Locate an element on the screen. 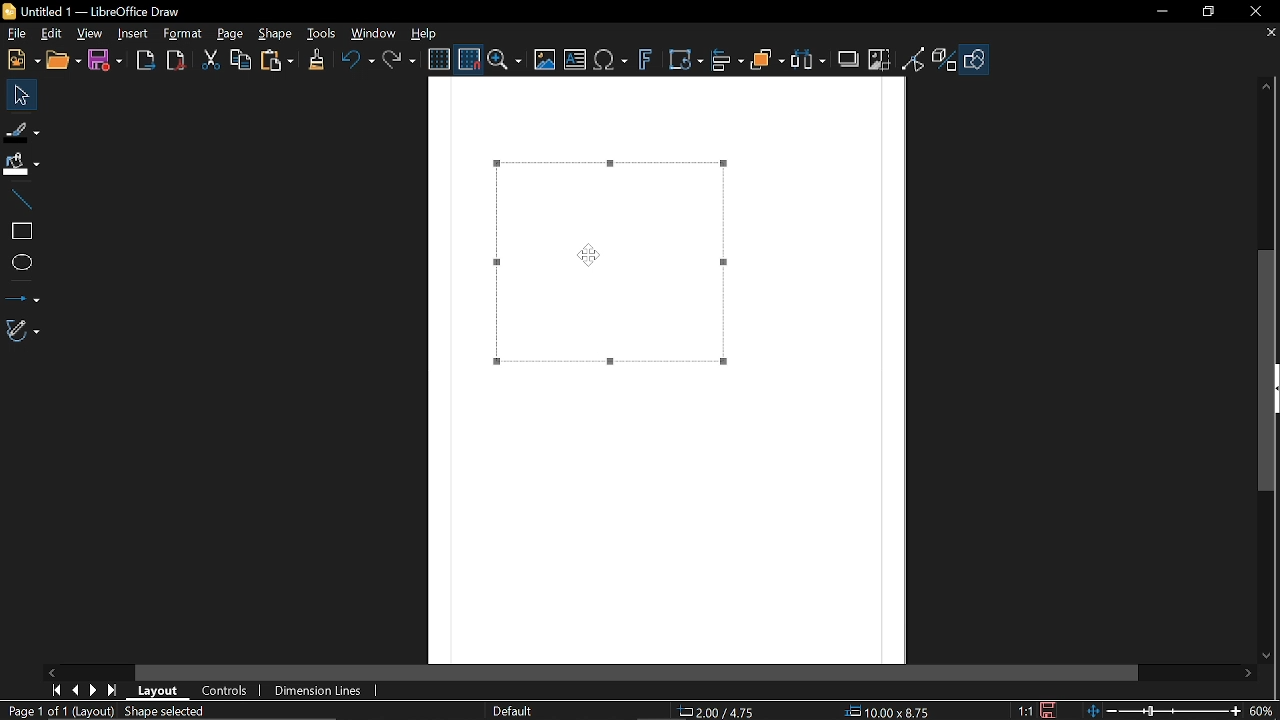 This screenshot has width=1280, height=720. Cut is located at coordinates (212, 61).